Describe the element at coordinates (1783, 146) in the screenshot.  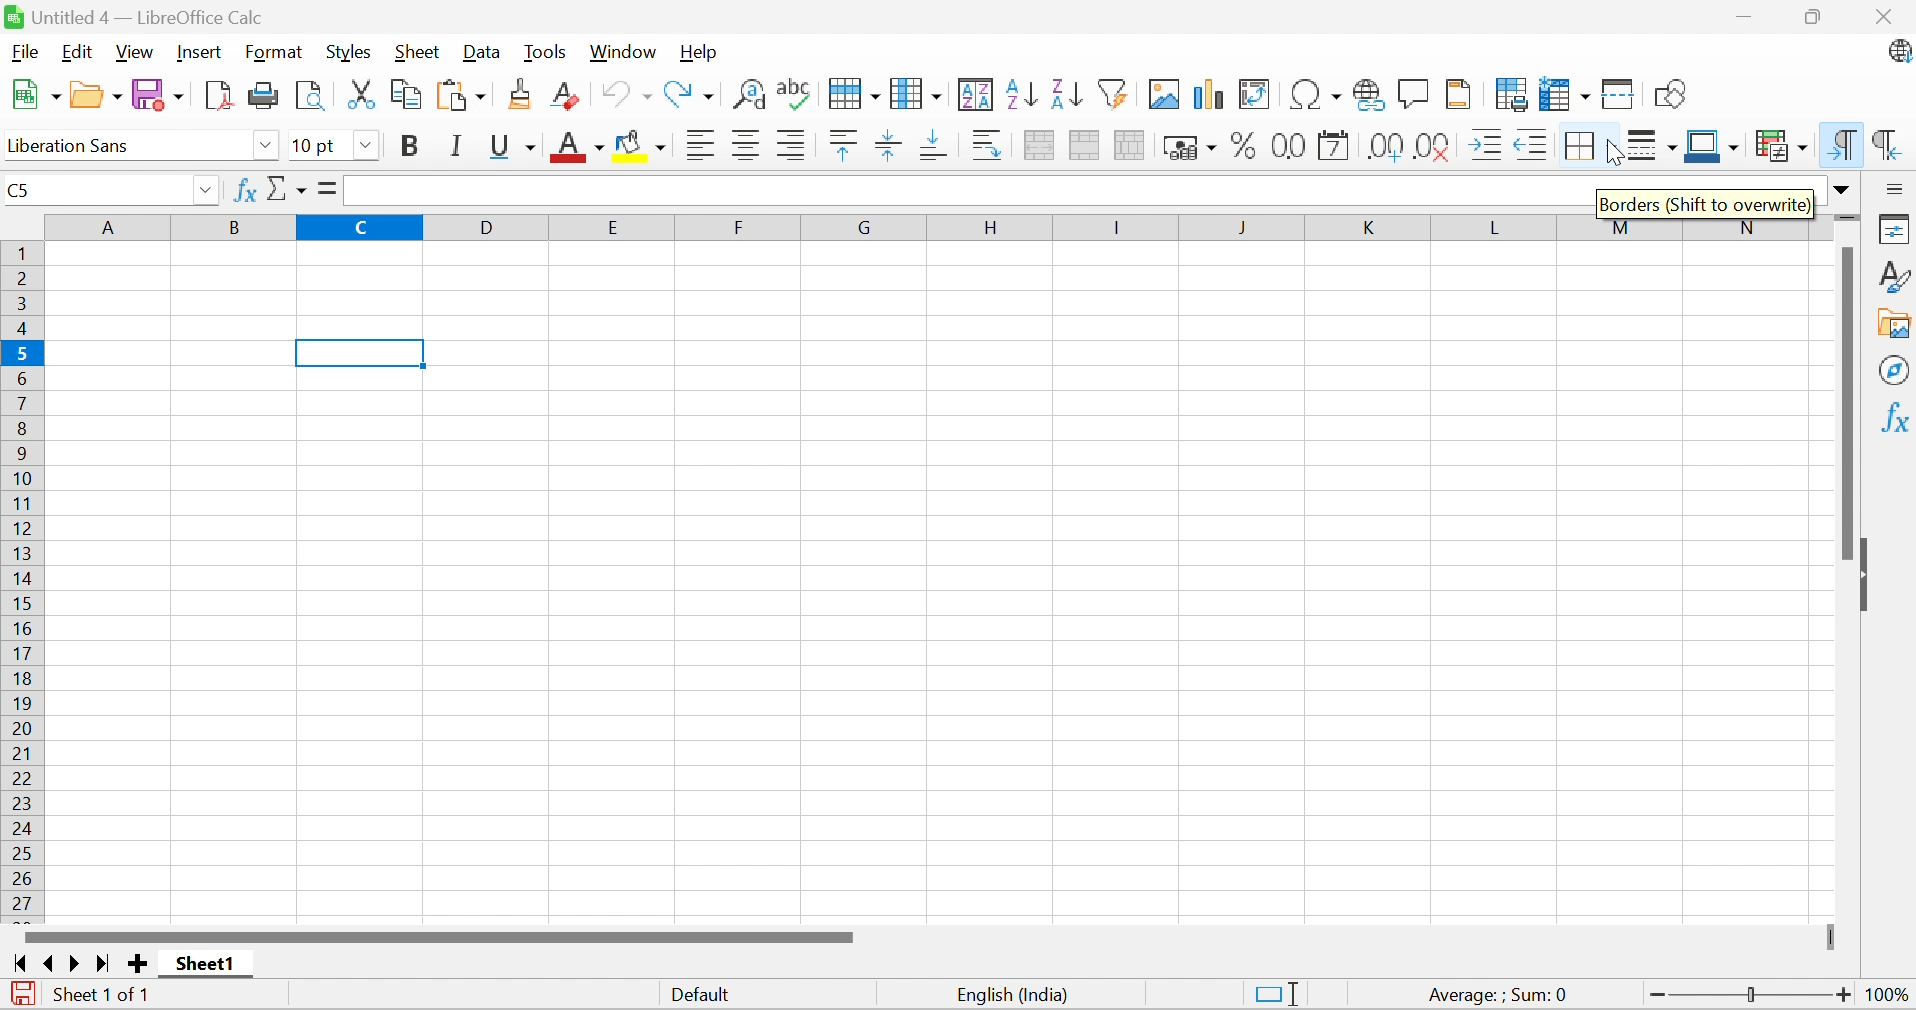
I see `Conditional` at that location.